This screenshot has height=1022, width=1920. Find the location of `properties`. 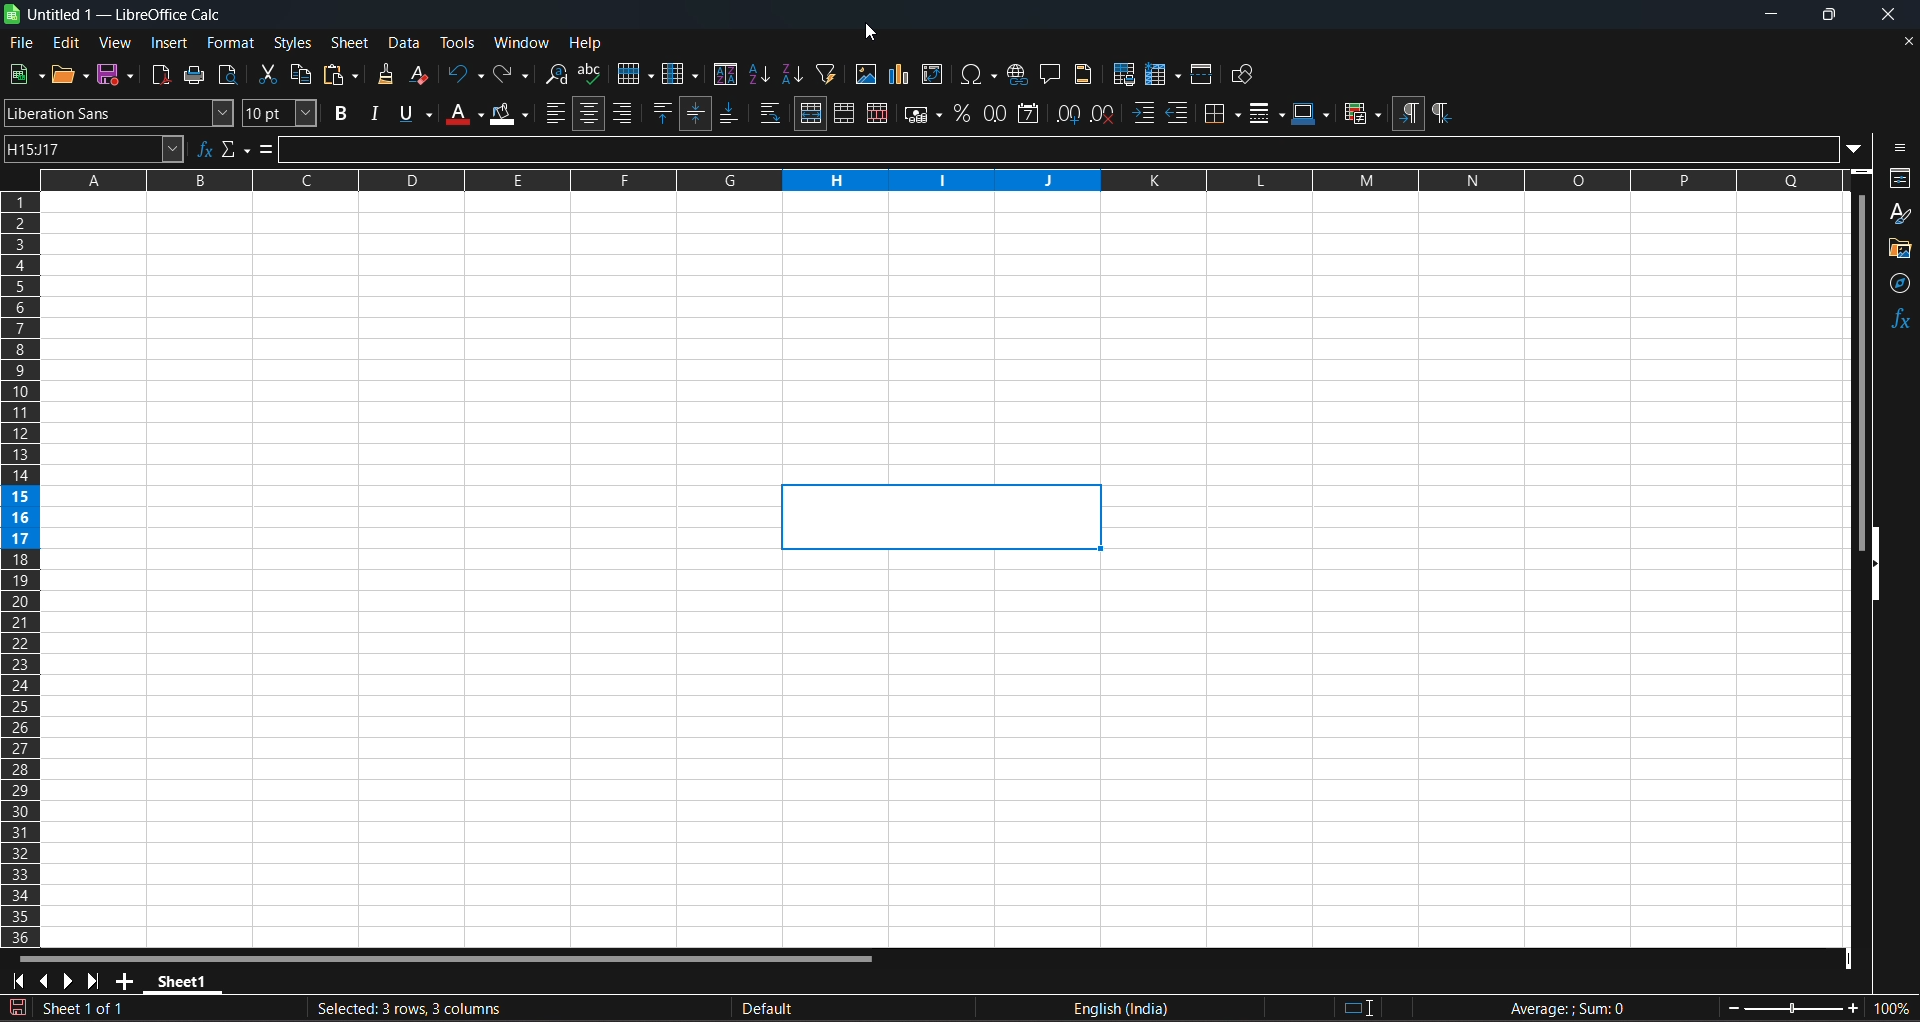

properties is located at coordinates (1896, 179).